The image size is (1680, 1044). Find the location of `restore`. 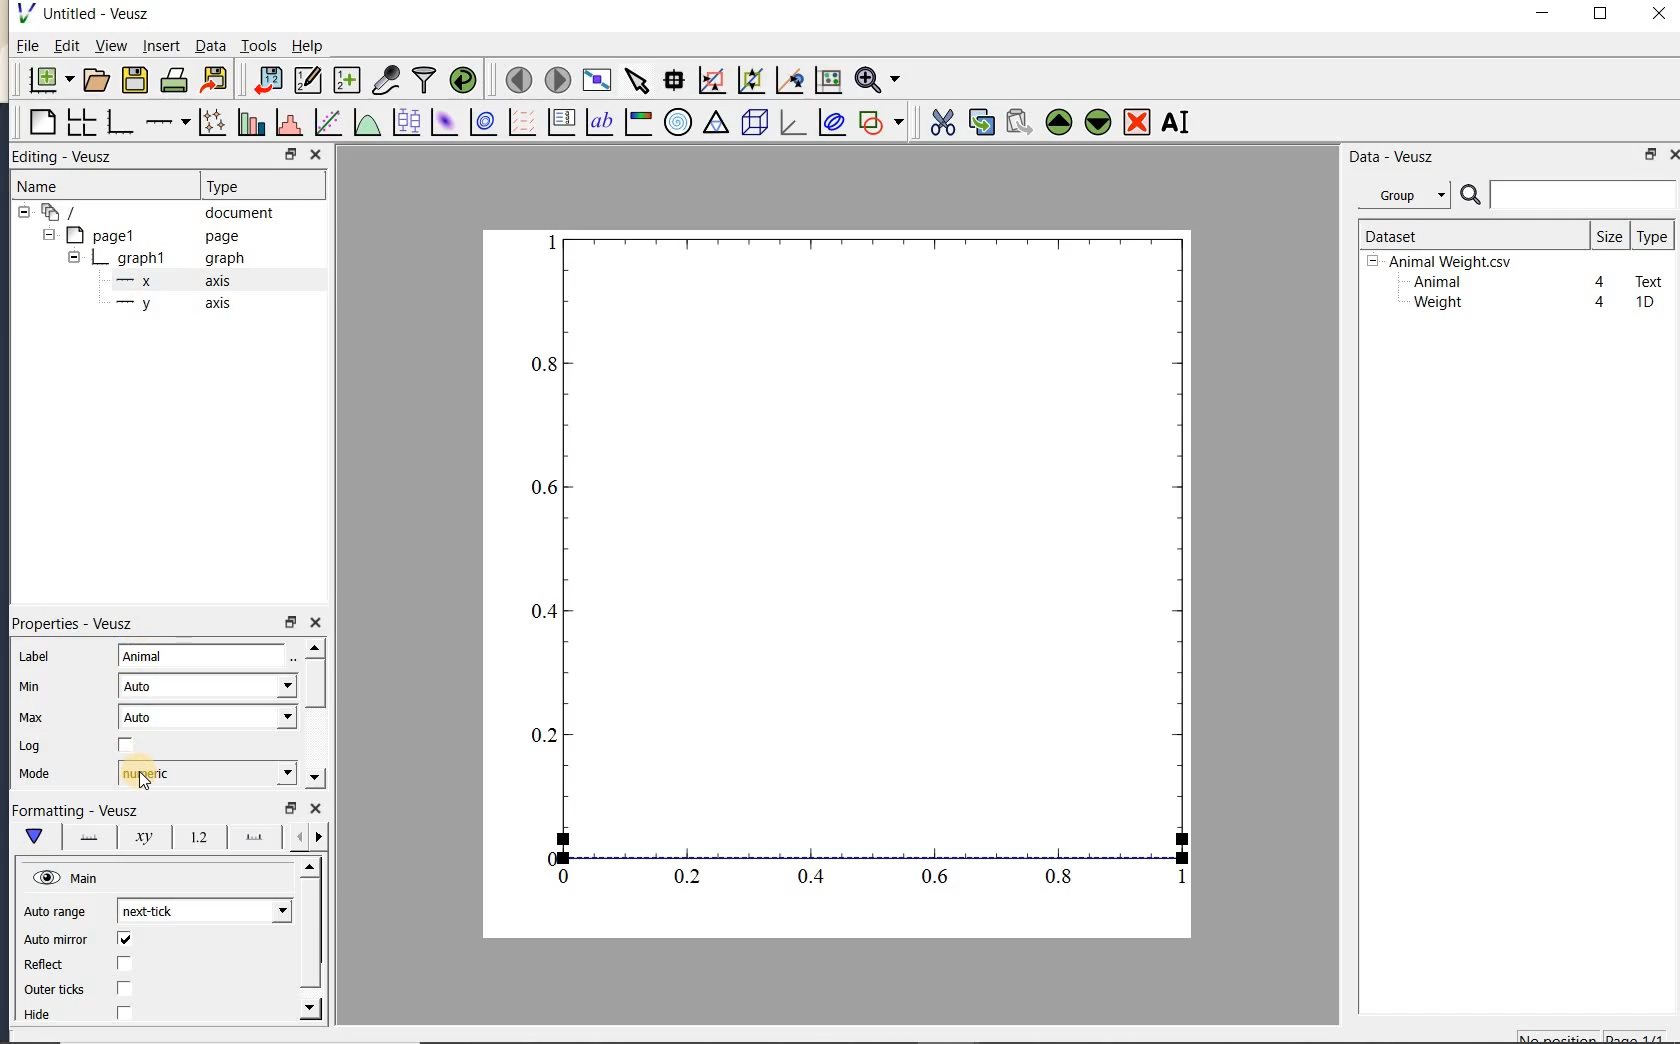

restore is located at coordinates (289, 623).